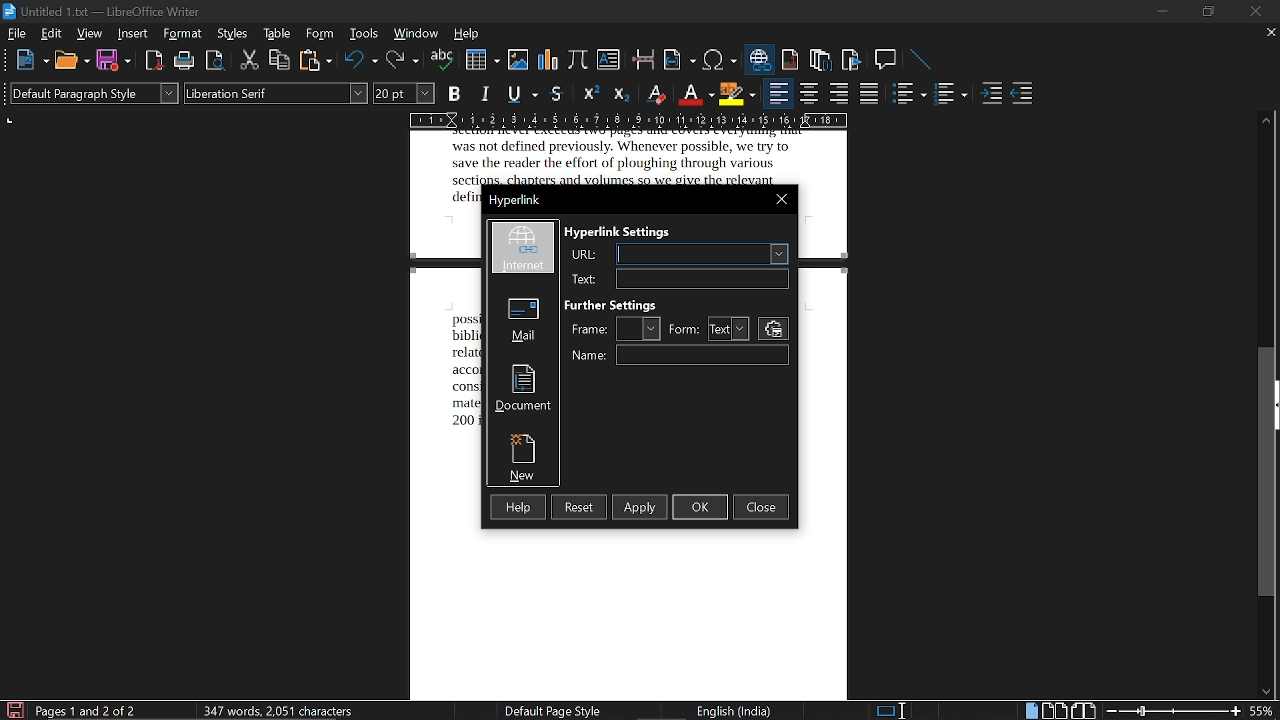 The width and height of the screenshot is (1280, 720). Describe the element at coordinates (730, 328) in the screenshot. I see `form` at that location.